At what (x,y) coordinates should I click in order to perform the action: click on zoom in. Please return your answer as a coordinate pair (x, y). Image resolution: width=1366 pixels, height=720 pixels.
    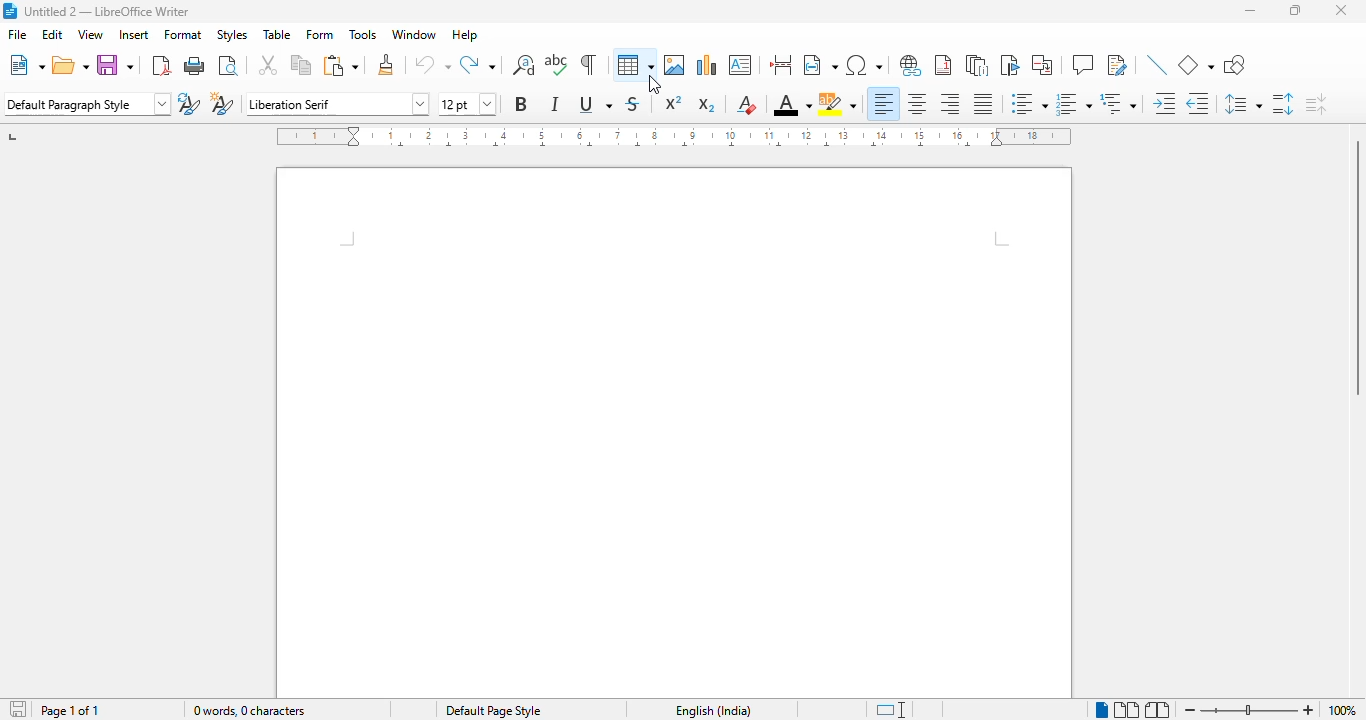
    Looking at the image, I should click on (1307, 711).